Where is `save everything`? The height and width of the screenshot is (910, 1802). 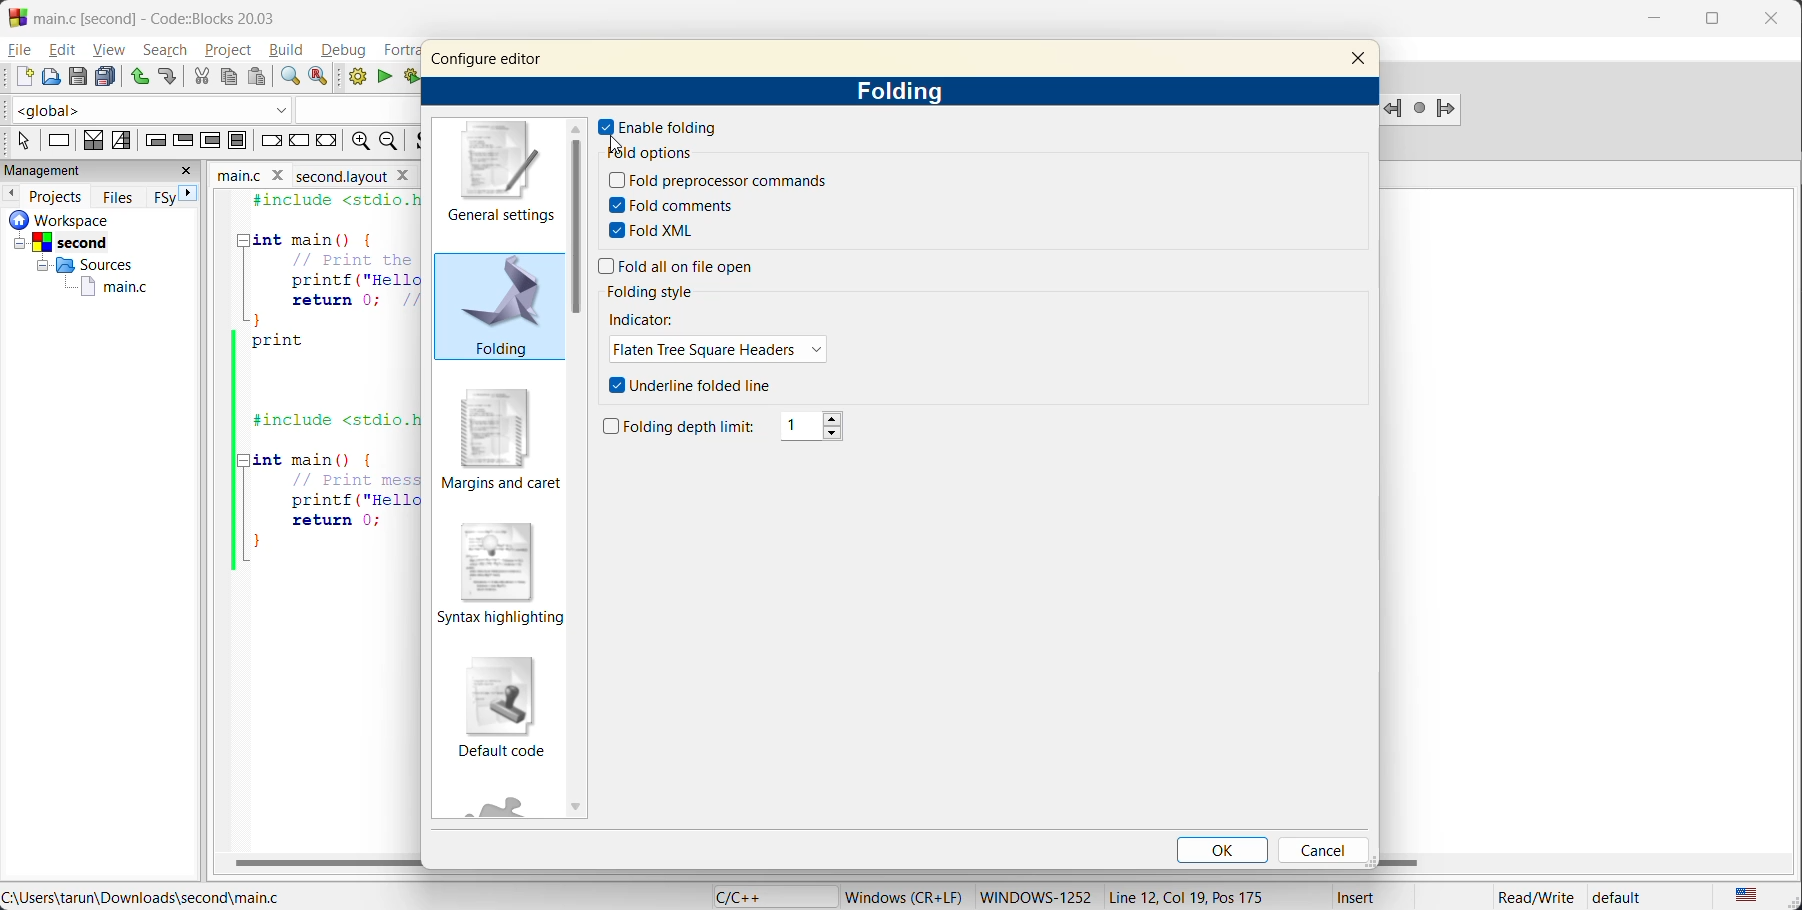 save everything is located at coordinates (105, 76).